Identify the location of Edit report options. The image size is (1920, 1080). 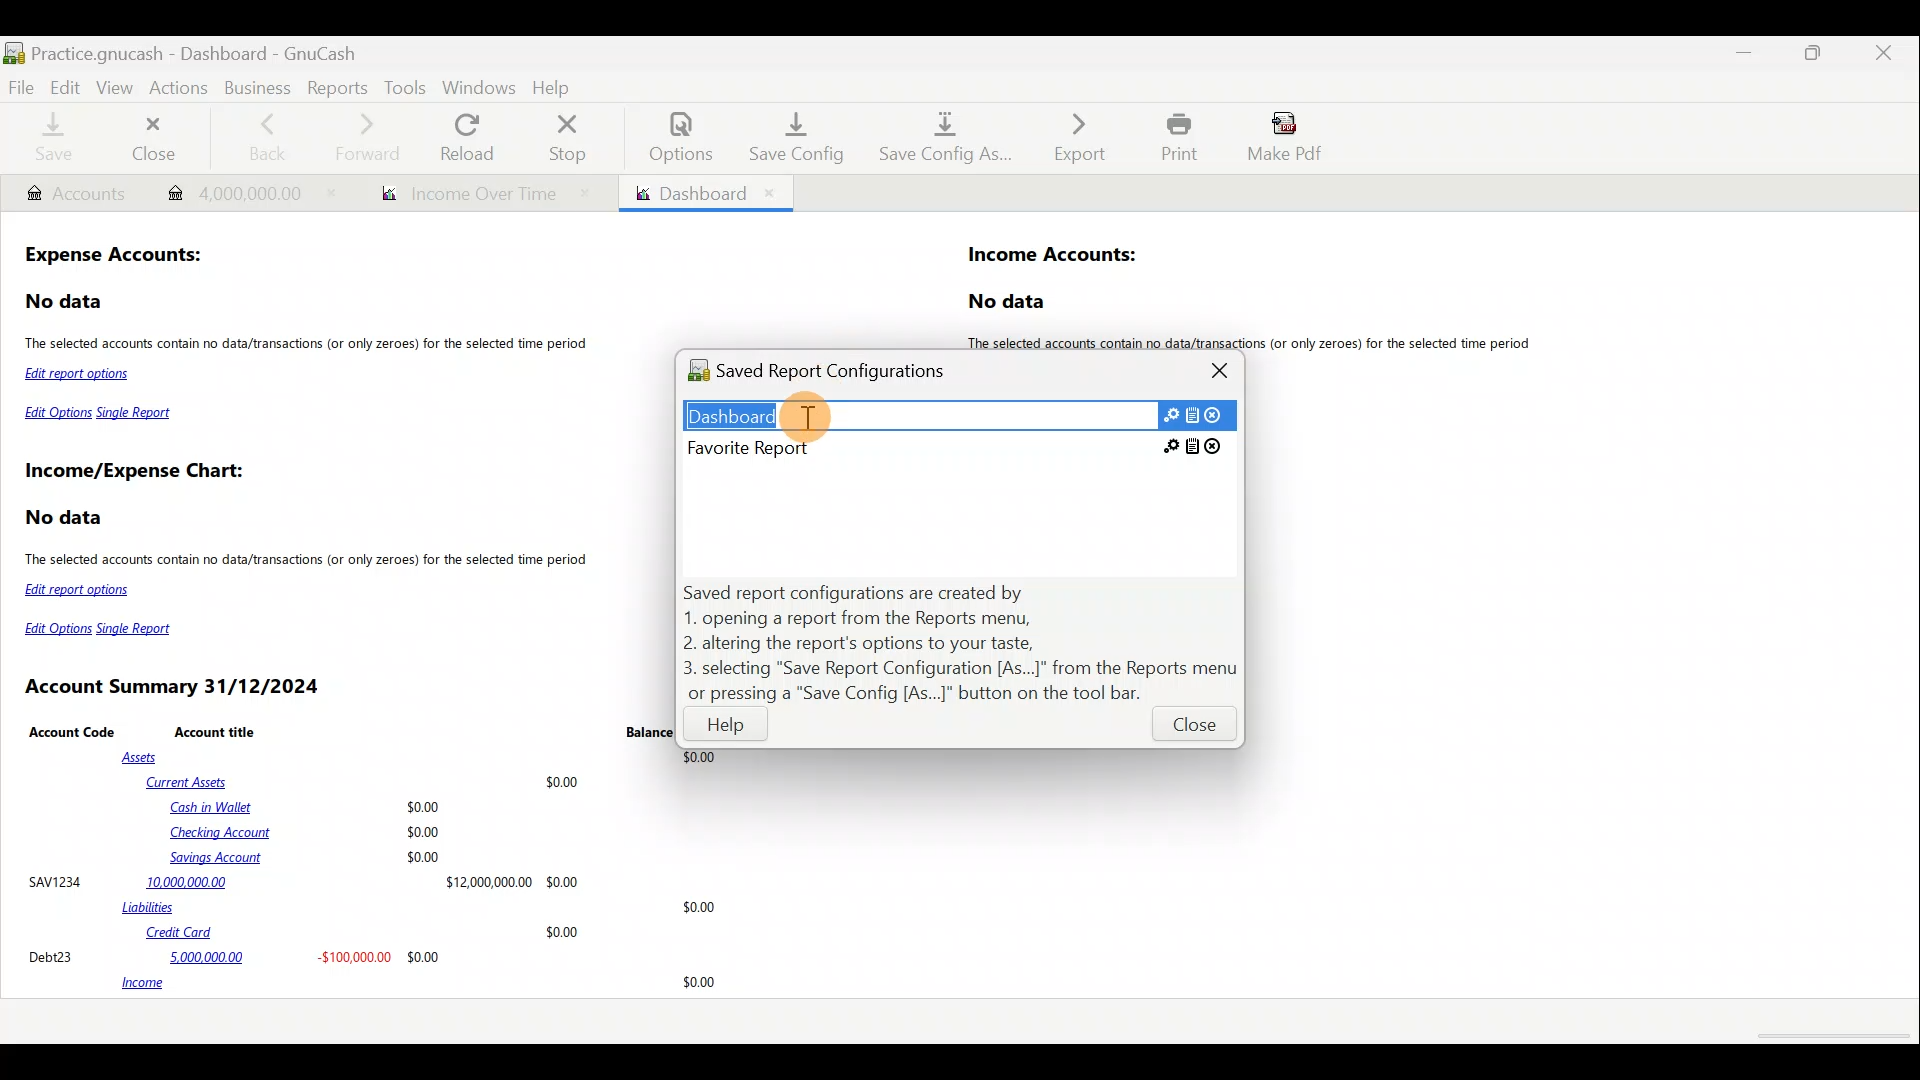
(81, 590).